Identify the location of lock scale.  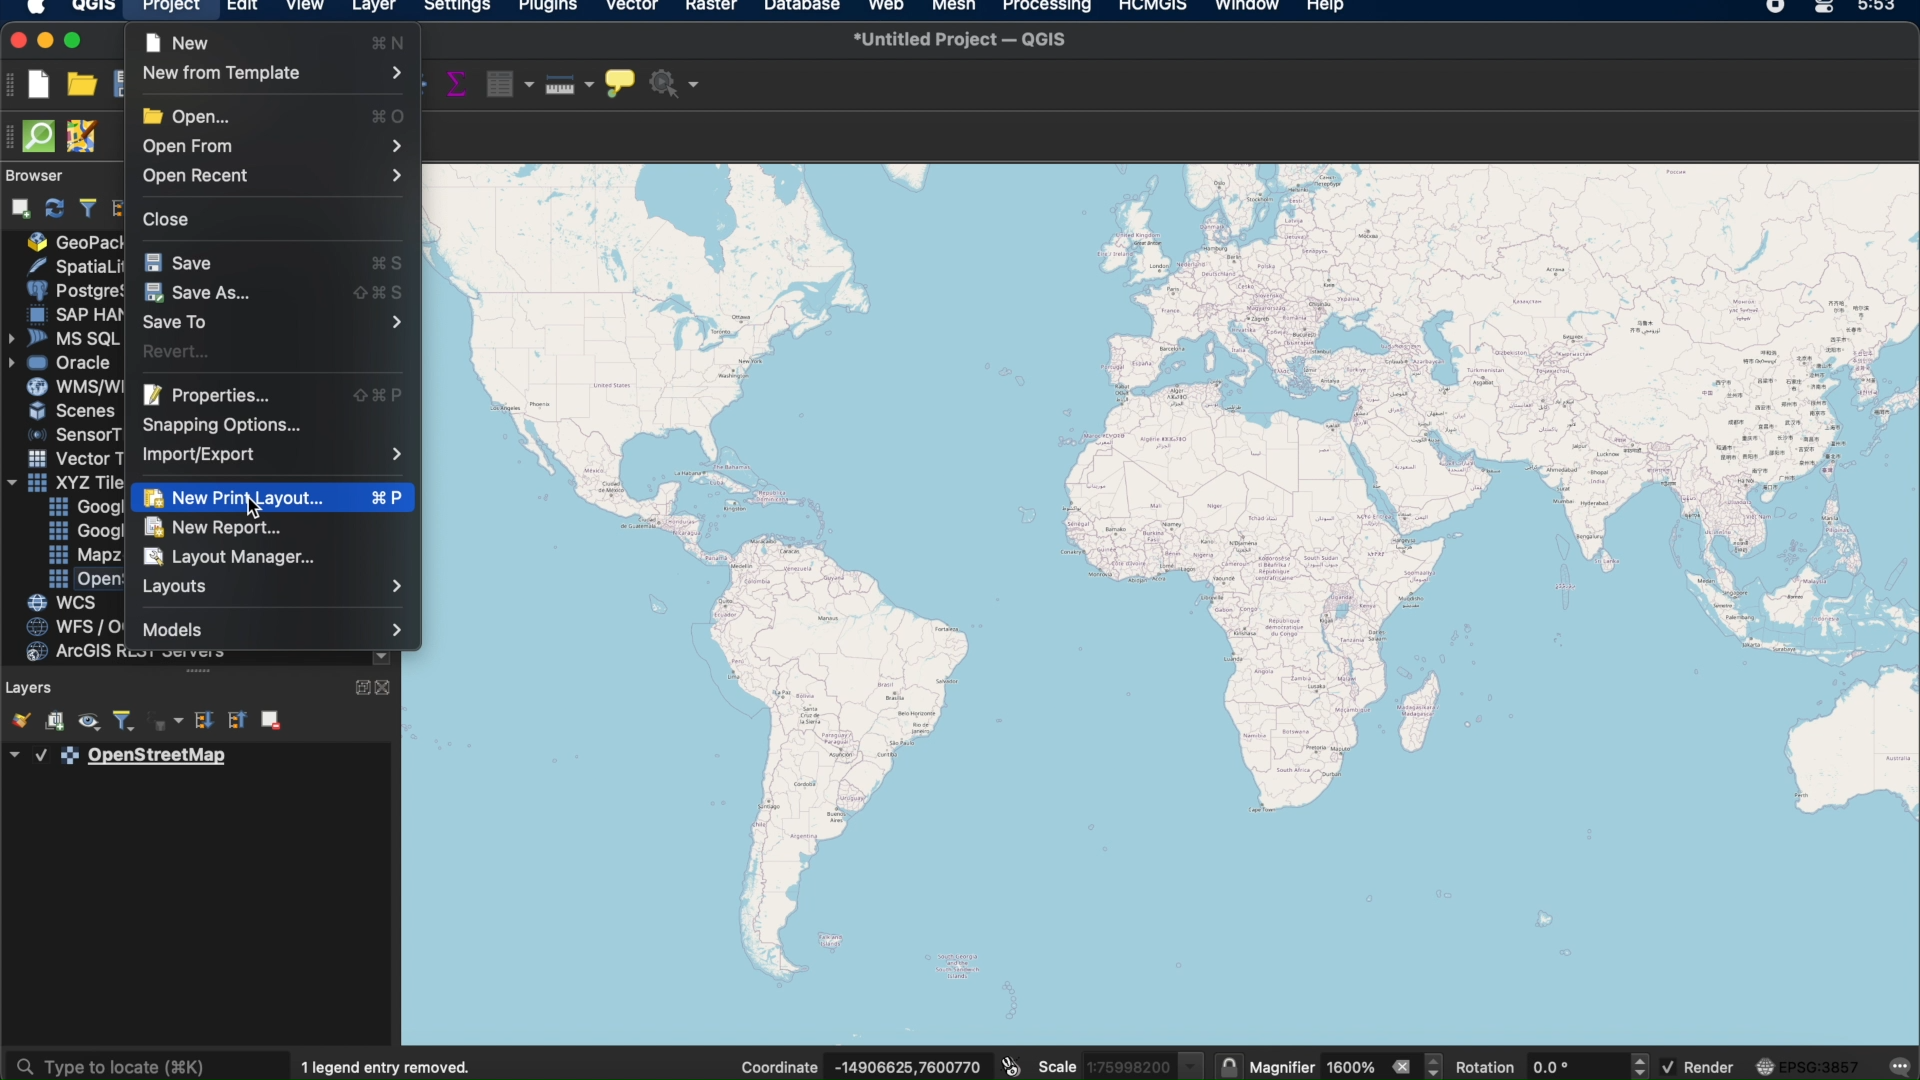
(1229, 1063).